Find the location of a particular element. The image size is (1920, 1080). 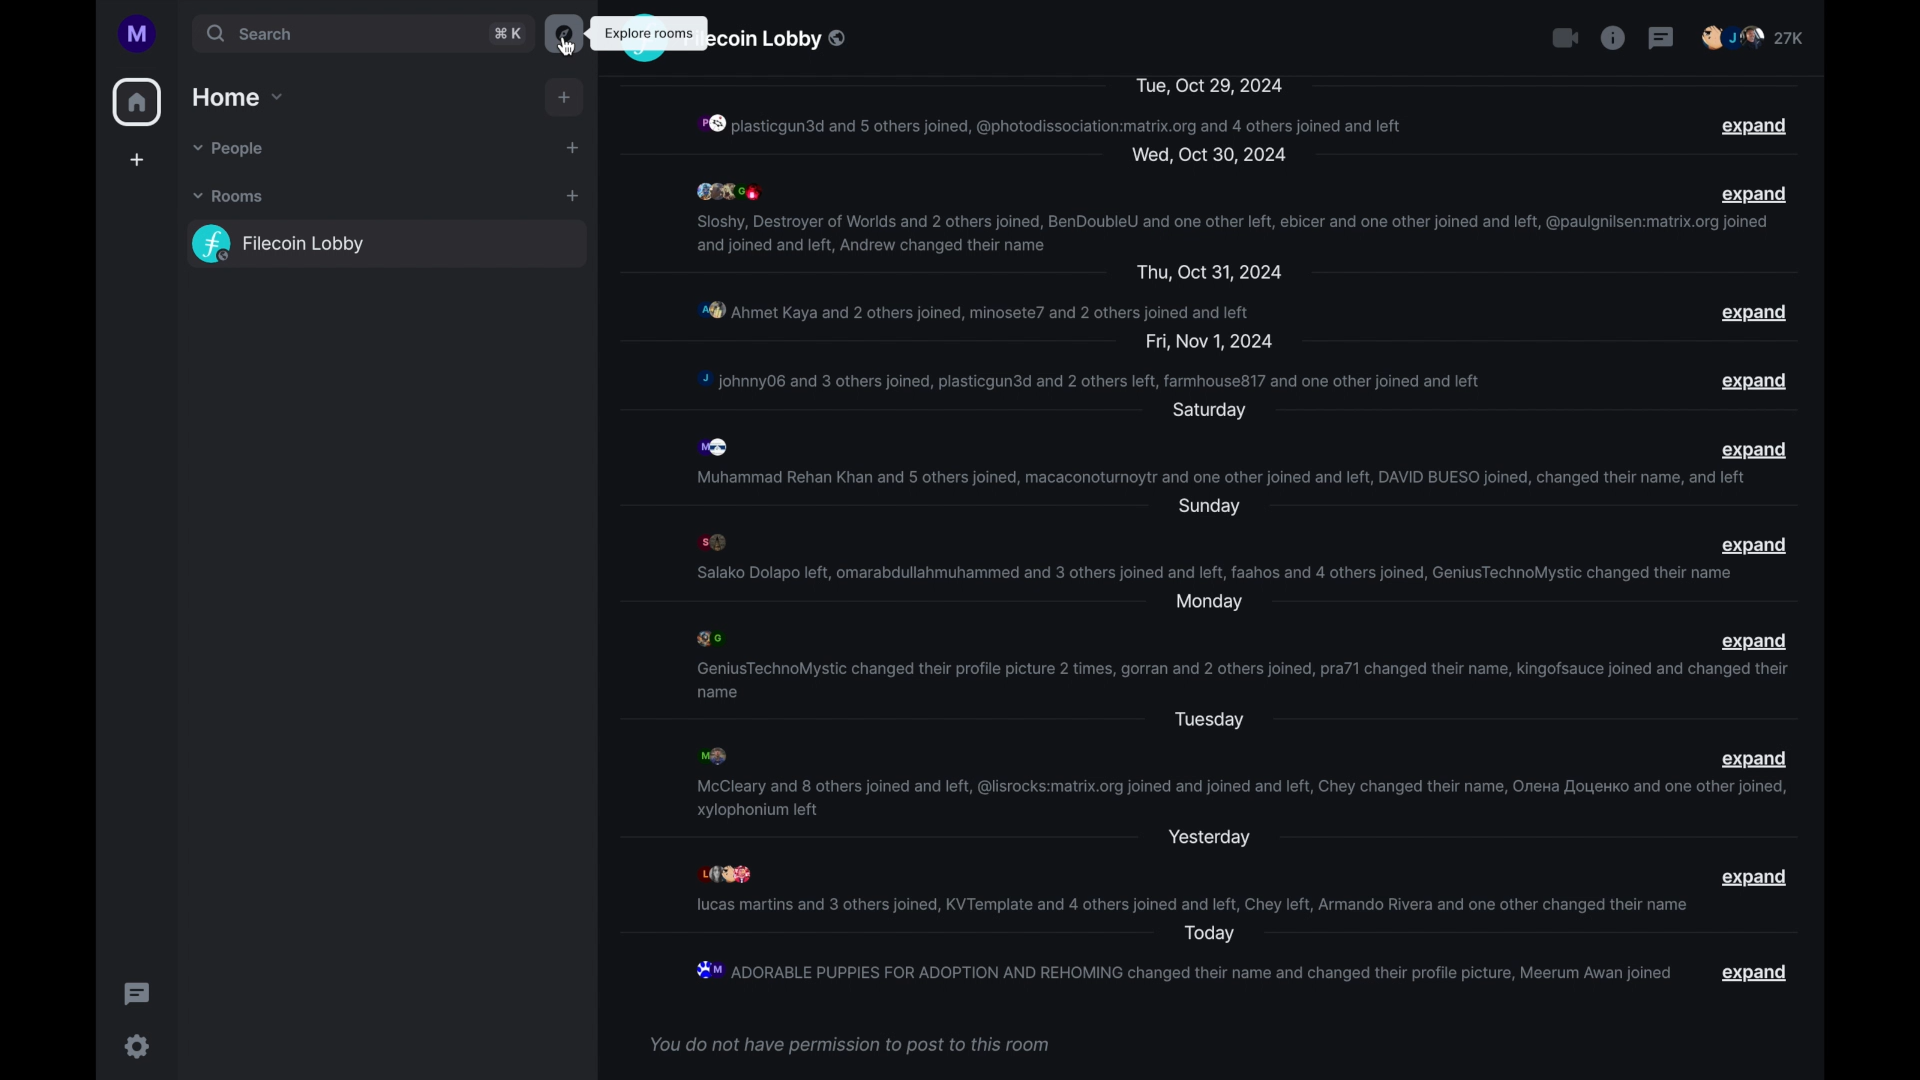

expand is located at coordinates (1755, 381).